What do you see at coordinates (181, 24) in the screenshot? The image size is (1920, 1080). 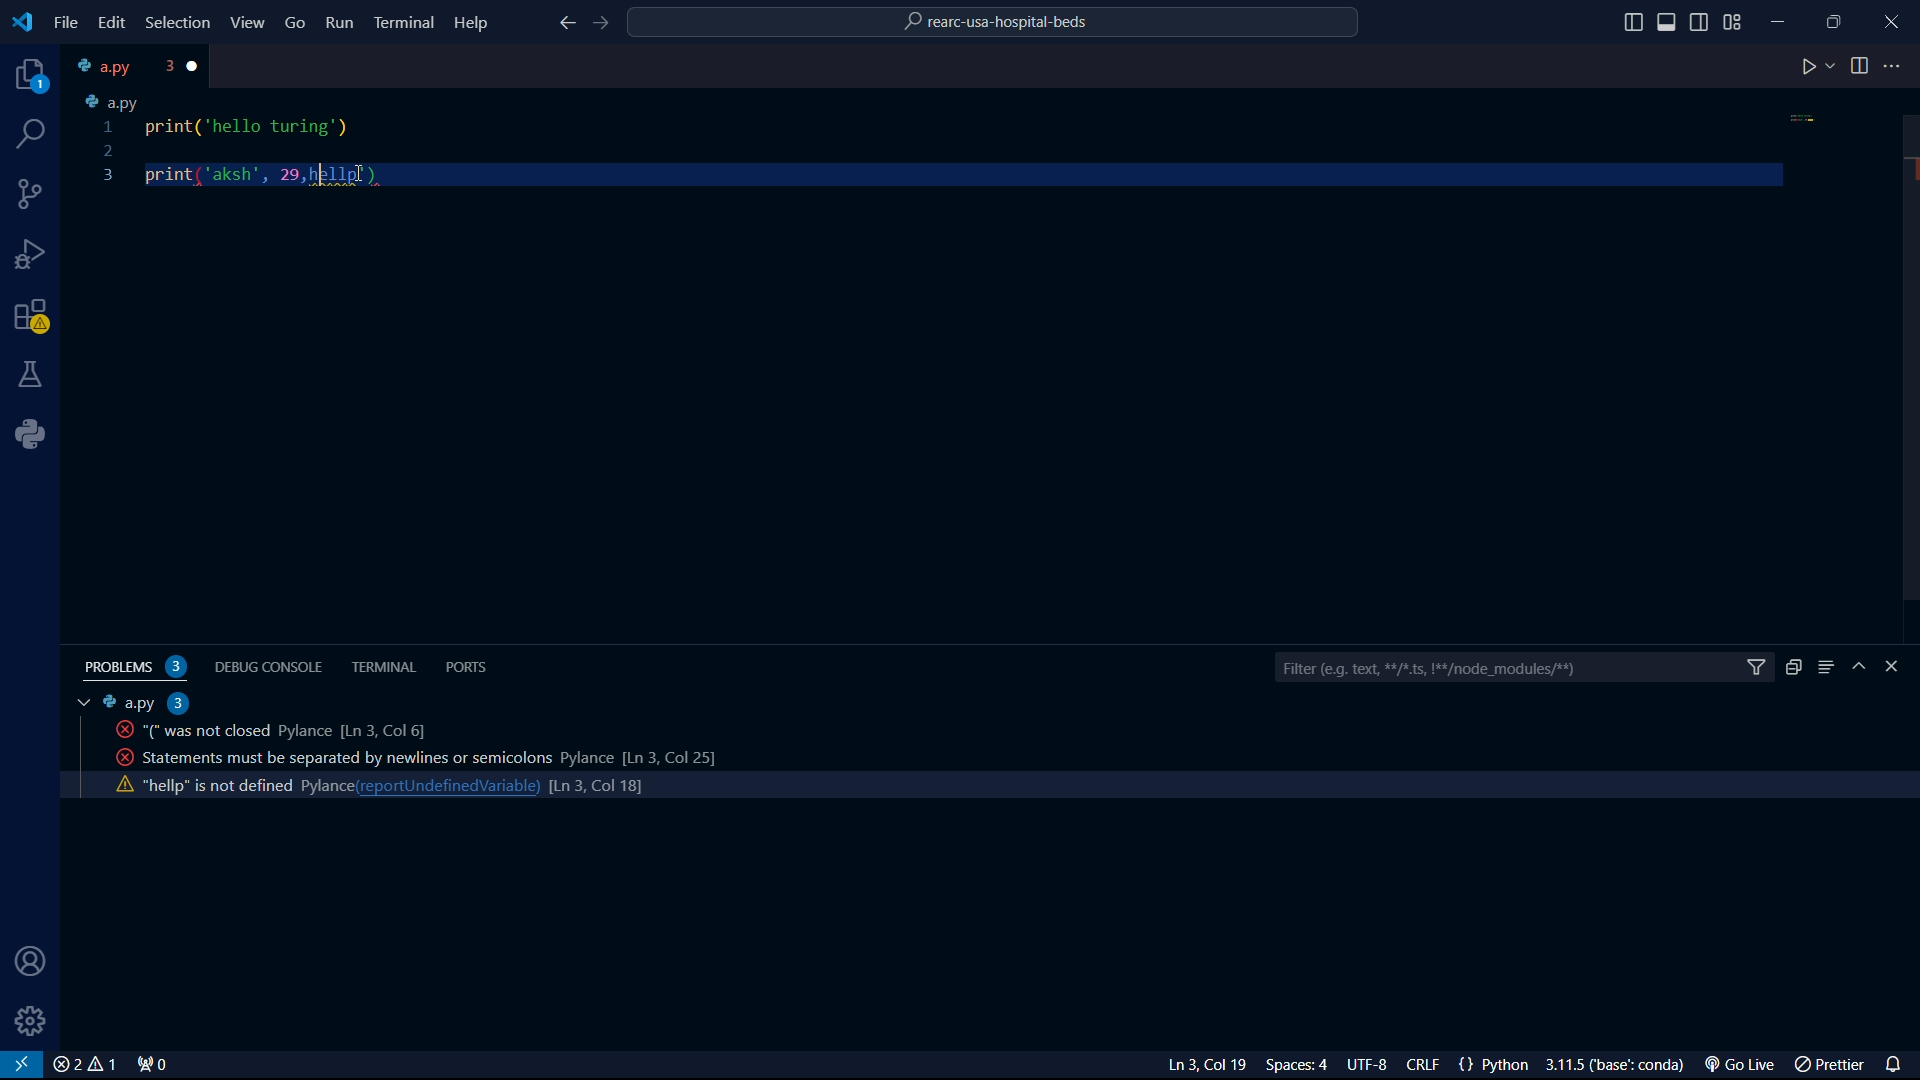 I see `Selection` at bounding box center [181, 24].